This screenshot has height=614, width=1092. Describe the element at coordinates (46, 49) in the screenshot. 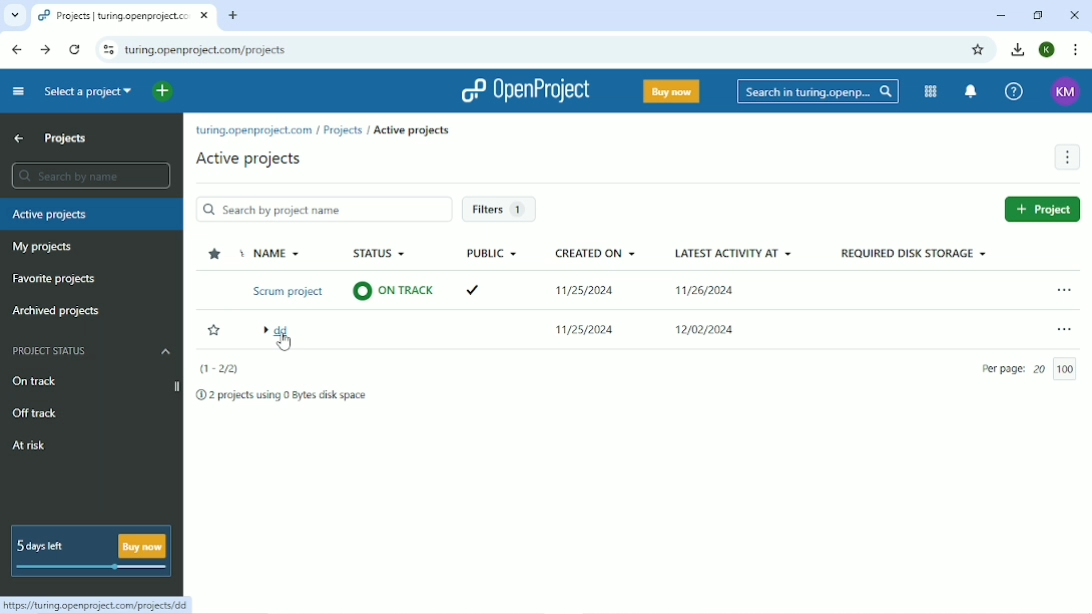

I see `Forward` at that location.